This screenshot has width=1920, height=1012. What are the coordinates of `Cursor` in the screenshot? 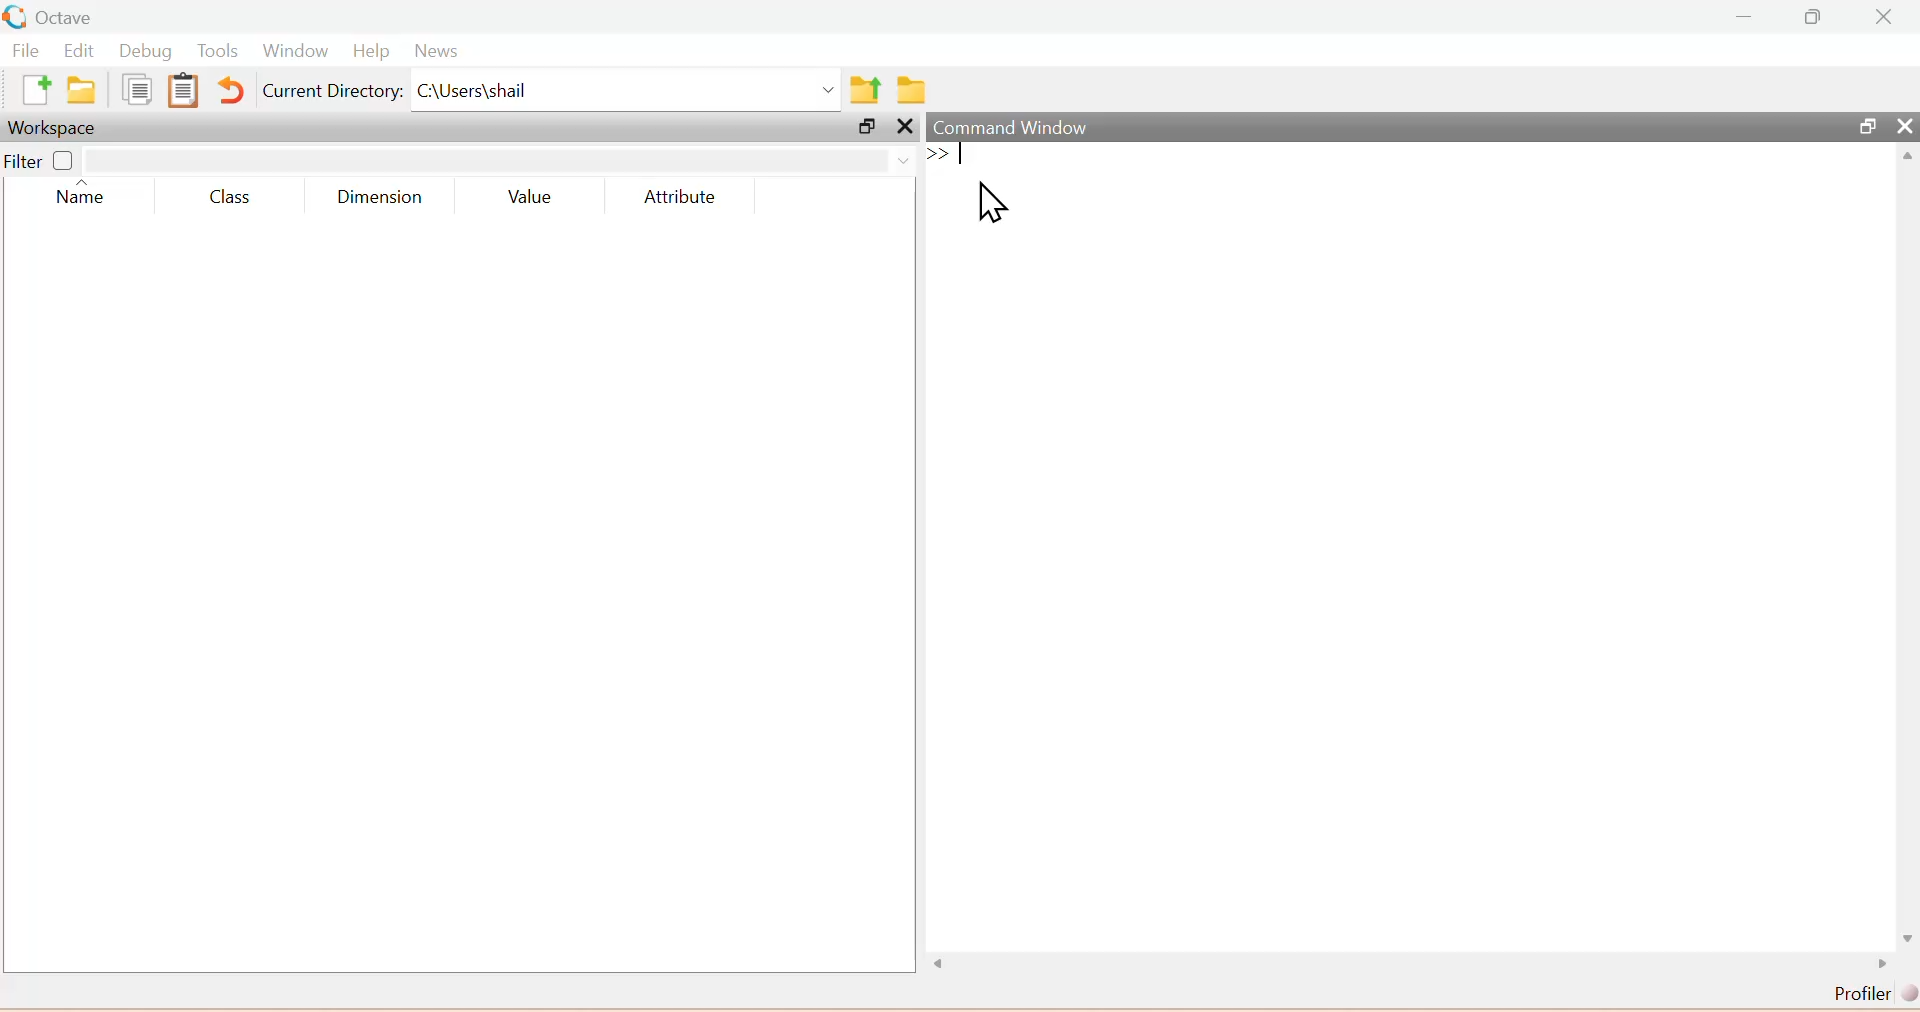 It's located at (996, 205).